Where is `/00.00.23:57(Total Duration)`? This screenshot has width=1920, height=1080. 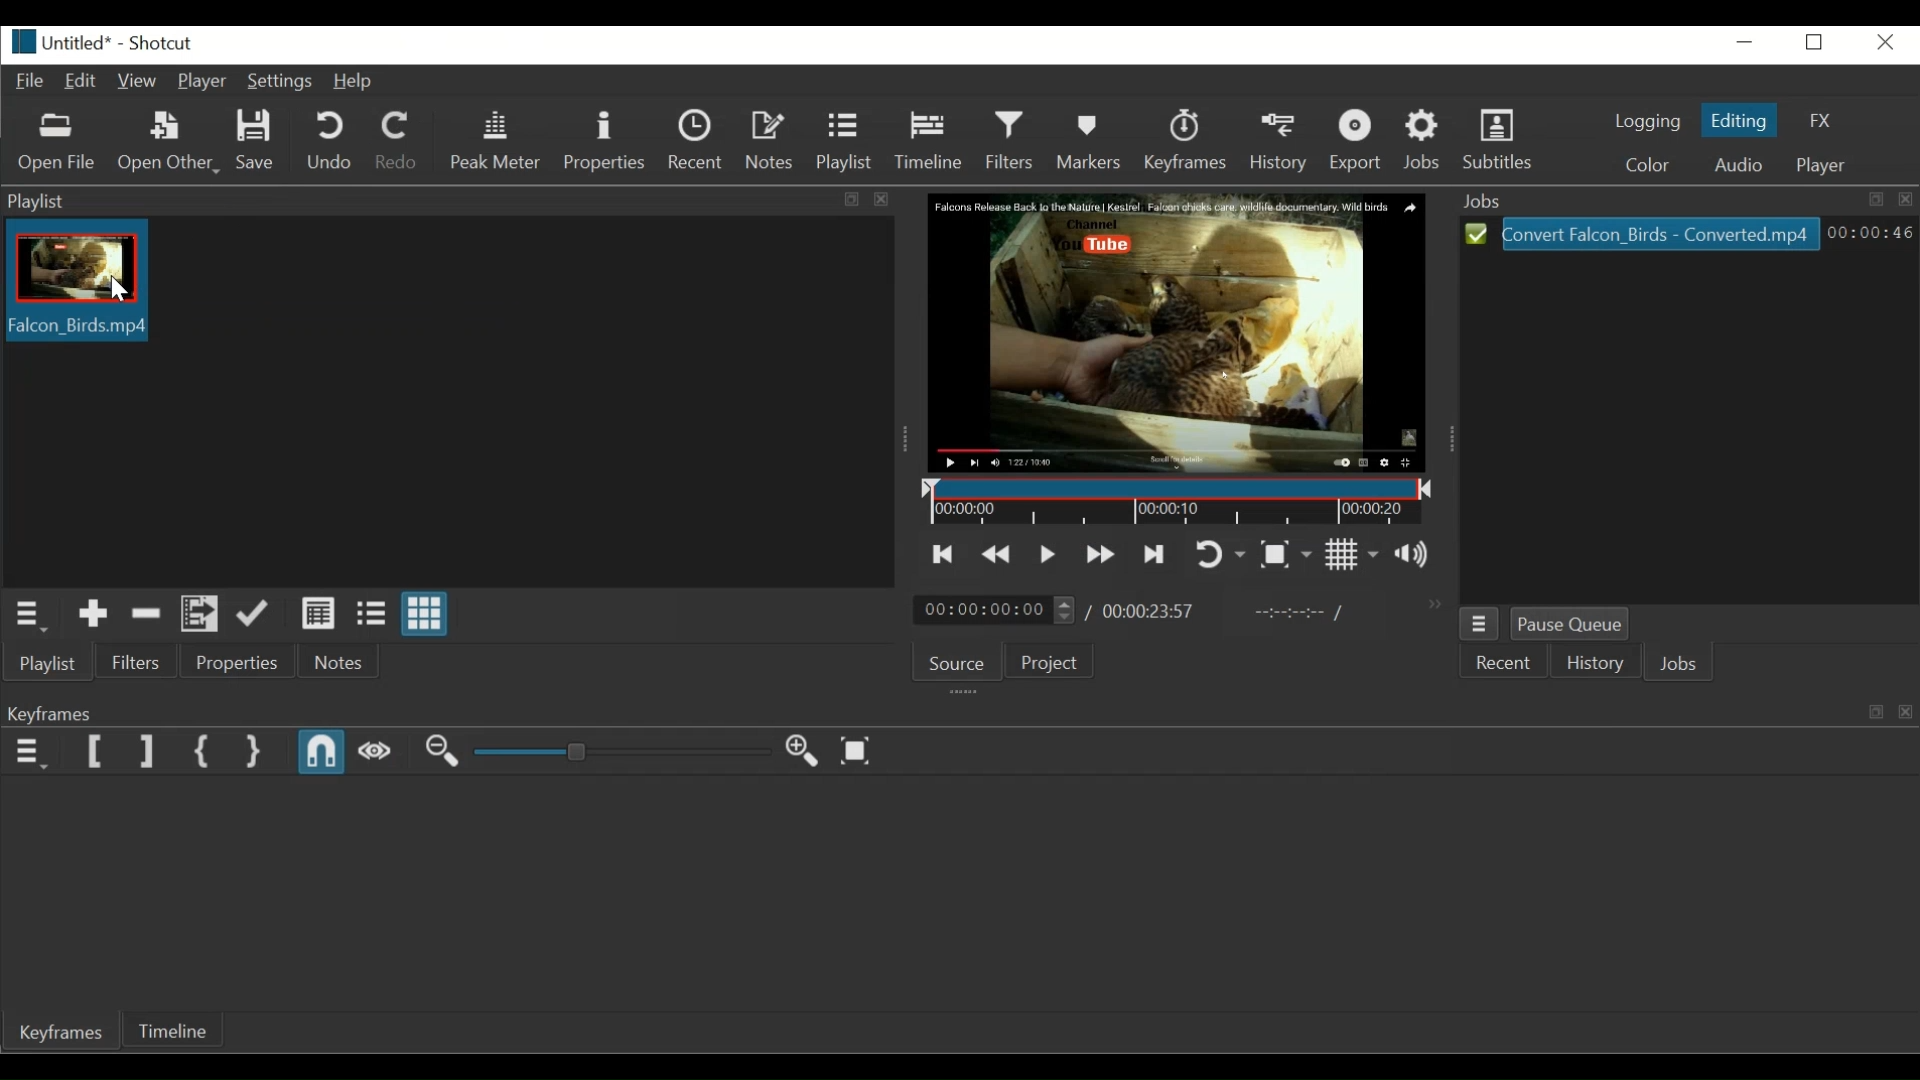
/00.00.23:57(Total Duration) is located at coordinates (1143, 612).